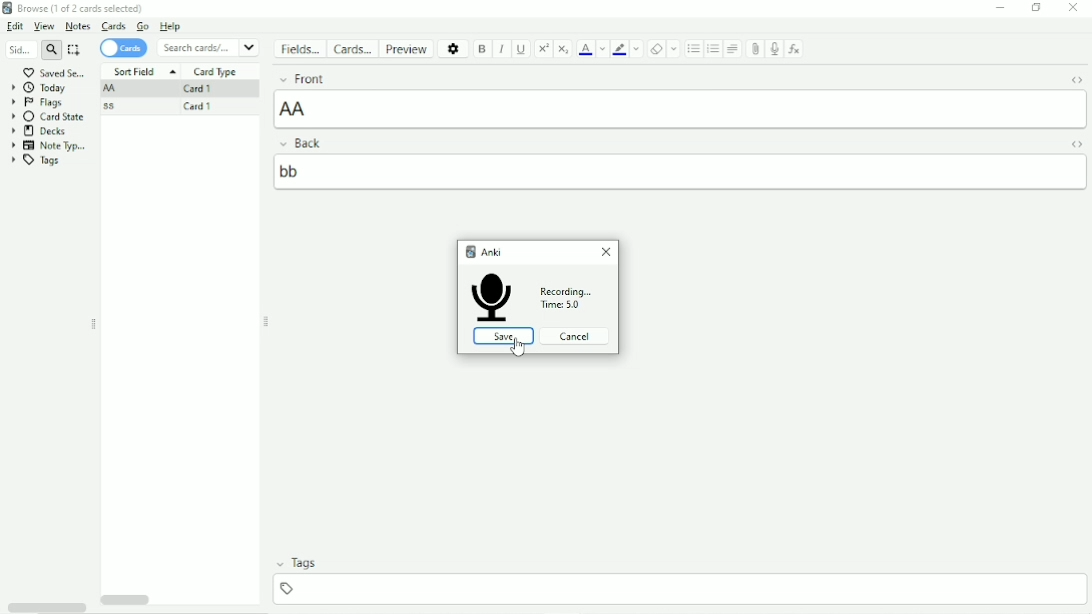 Image resolution: width=1092 pixels, height=614 pixels. Describe the element at coordinates (77, 8) in the screenshot. I see `Browse (1 of 2 cards selected)` at that location.